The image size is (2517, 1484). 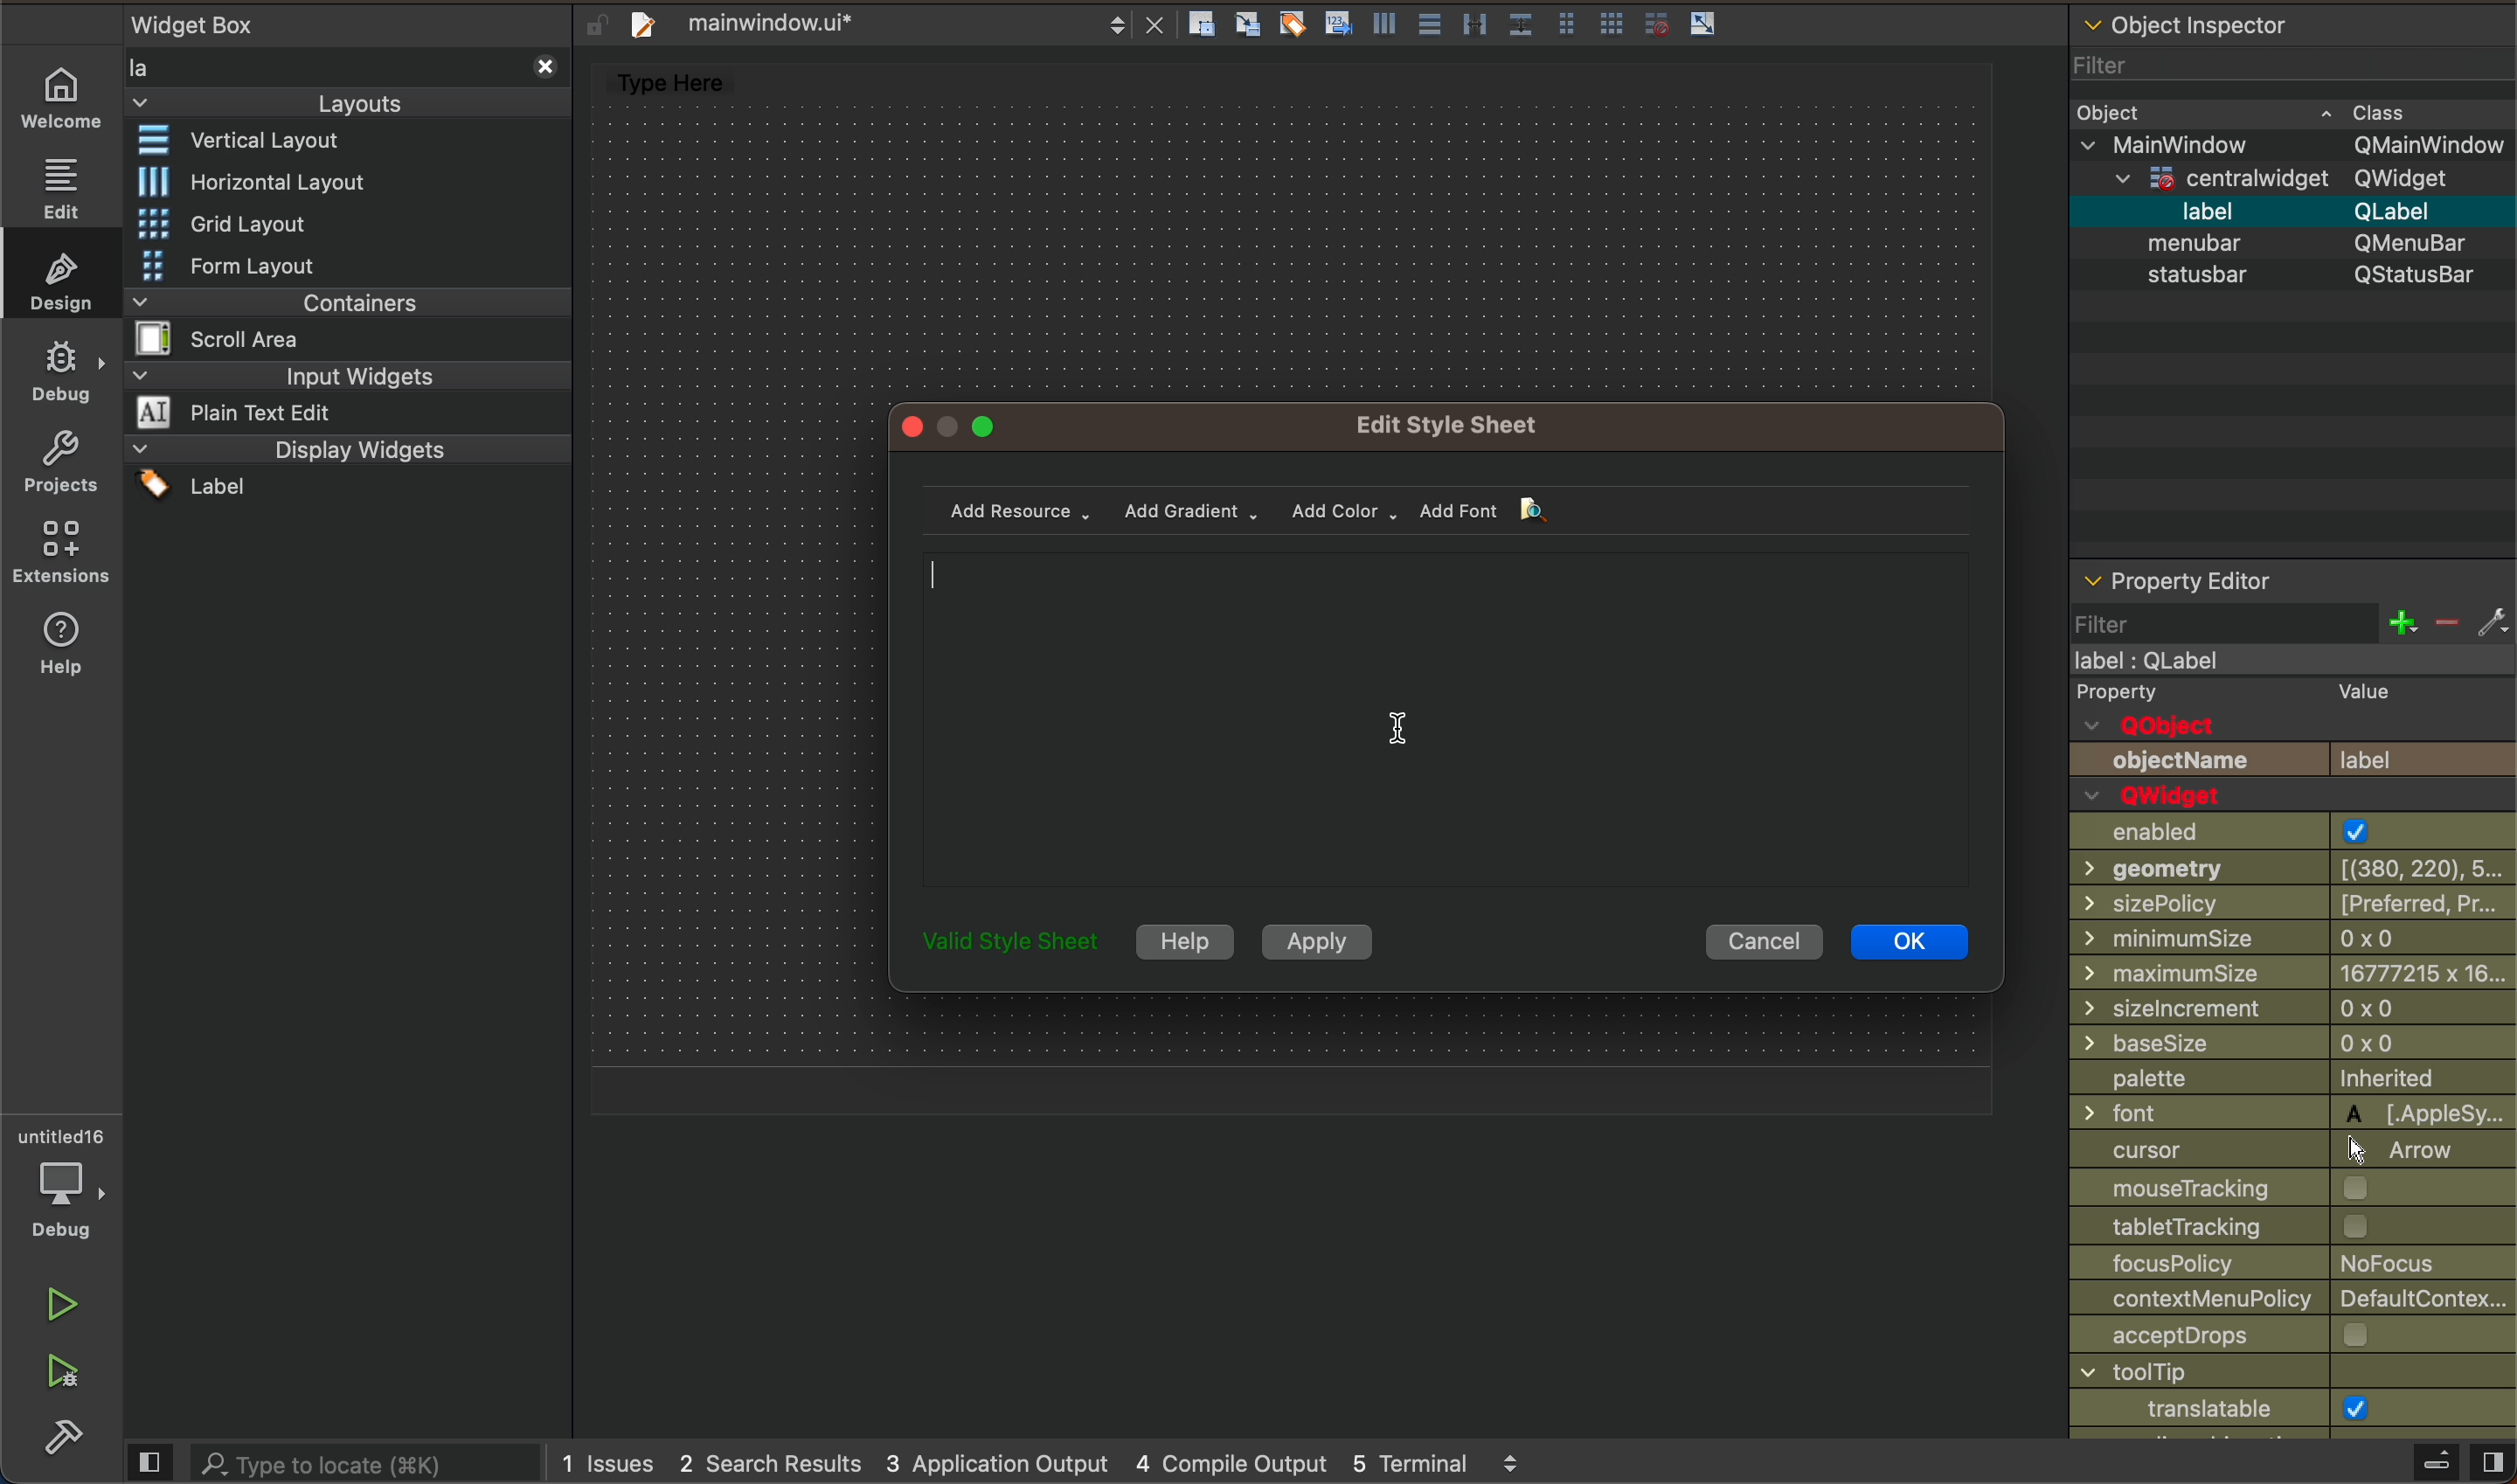 I want to click on Qobject, so click(x=2294, y=711).